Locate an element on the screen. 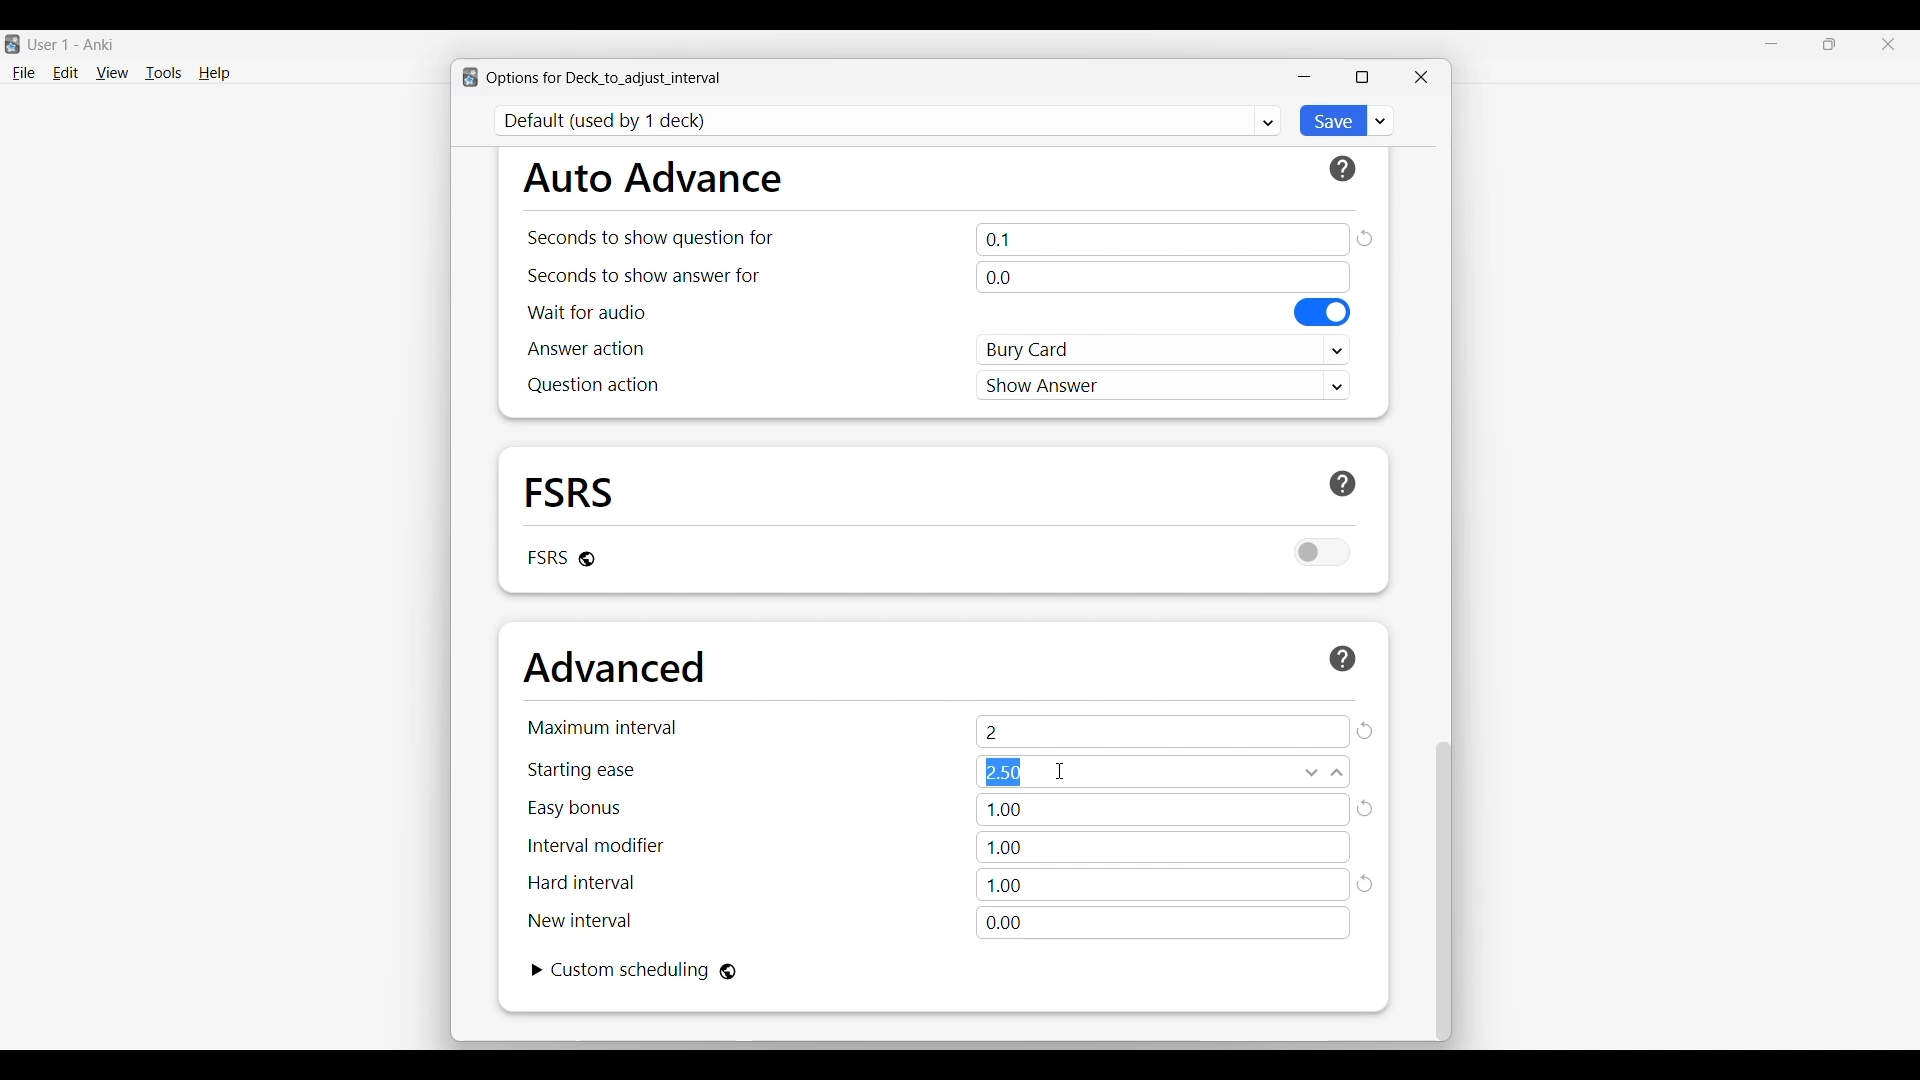 This screenshot has height=1080, width=1920. Window title is located at coordinates (604, 78).